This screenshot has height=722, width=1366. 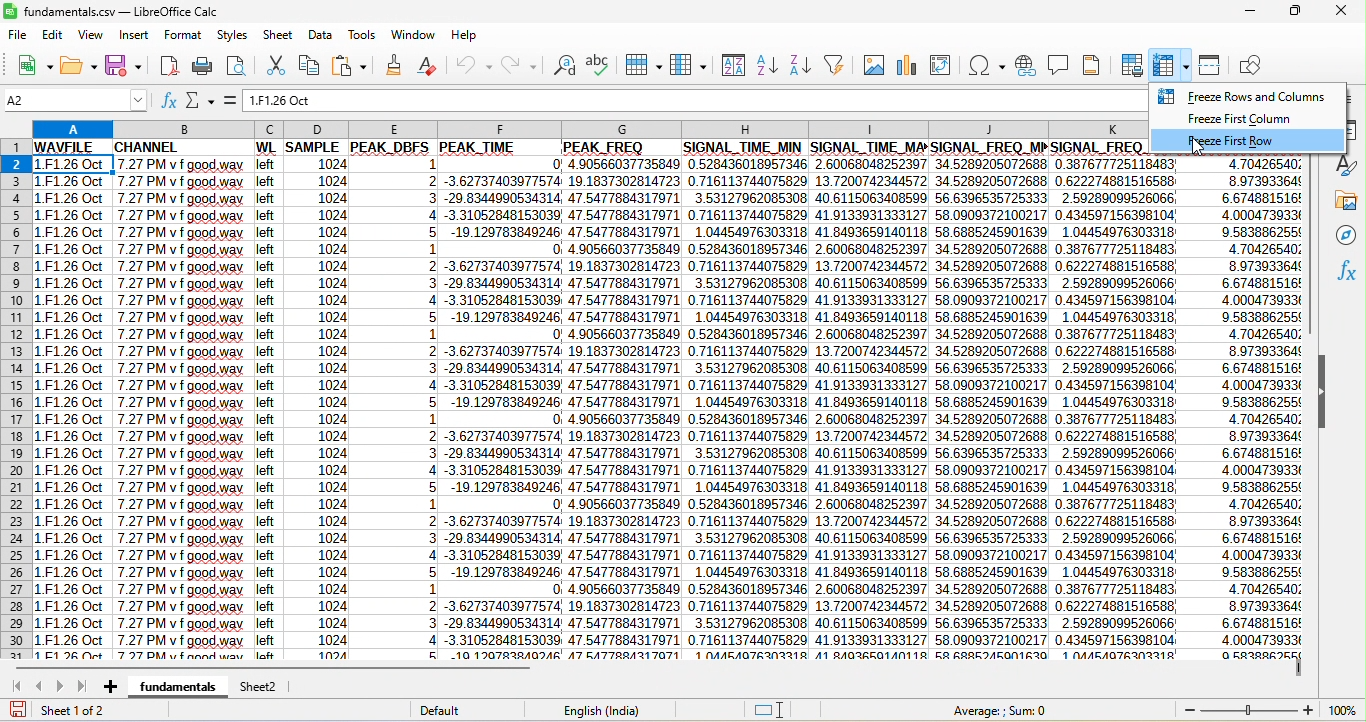 What do you see at coordinates (604, 709) in the screenshot?
I see `text language` at bounding box center [604, 709].